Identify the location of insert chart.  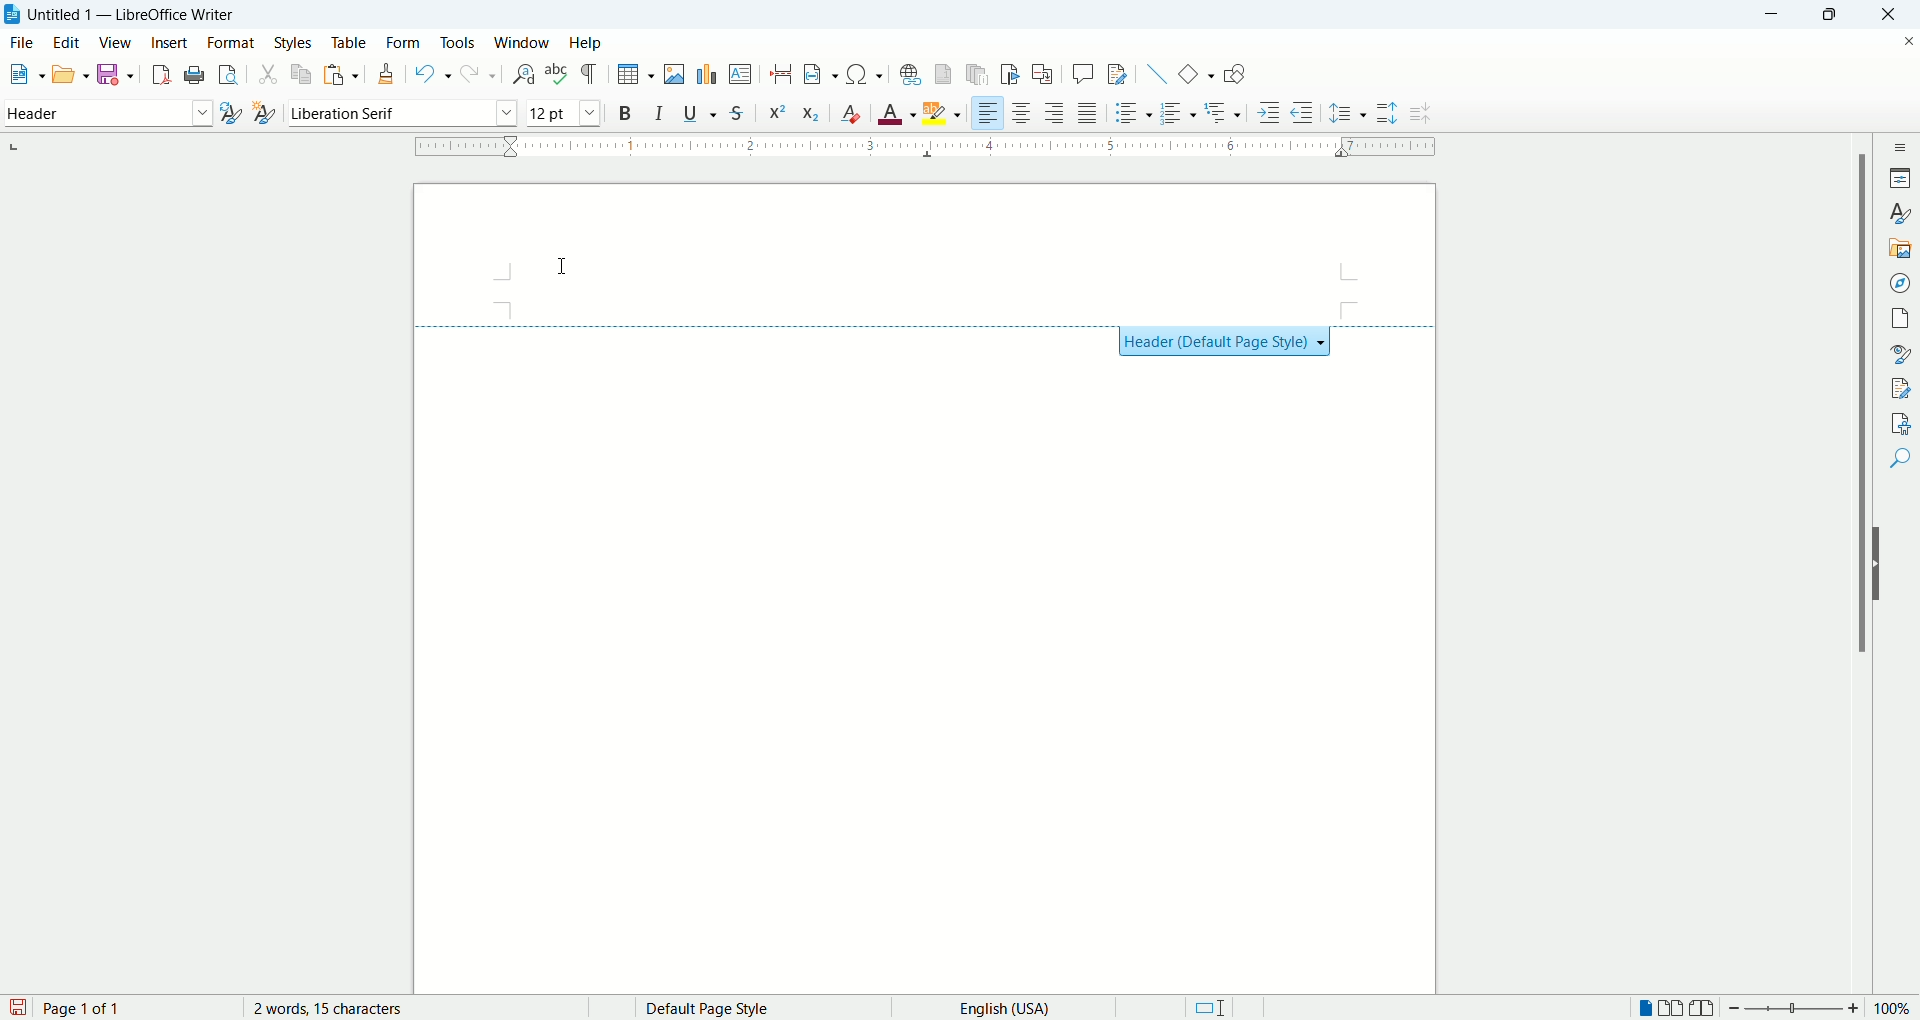
(708, 71).